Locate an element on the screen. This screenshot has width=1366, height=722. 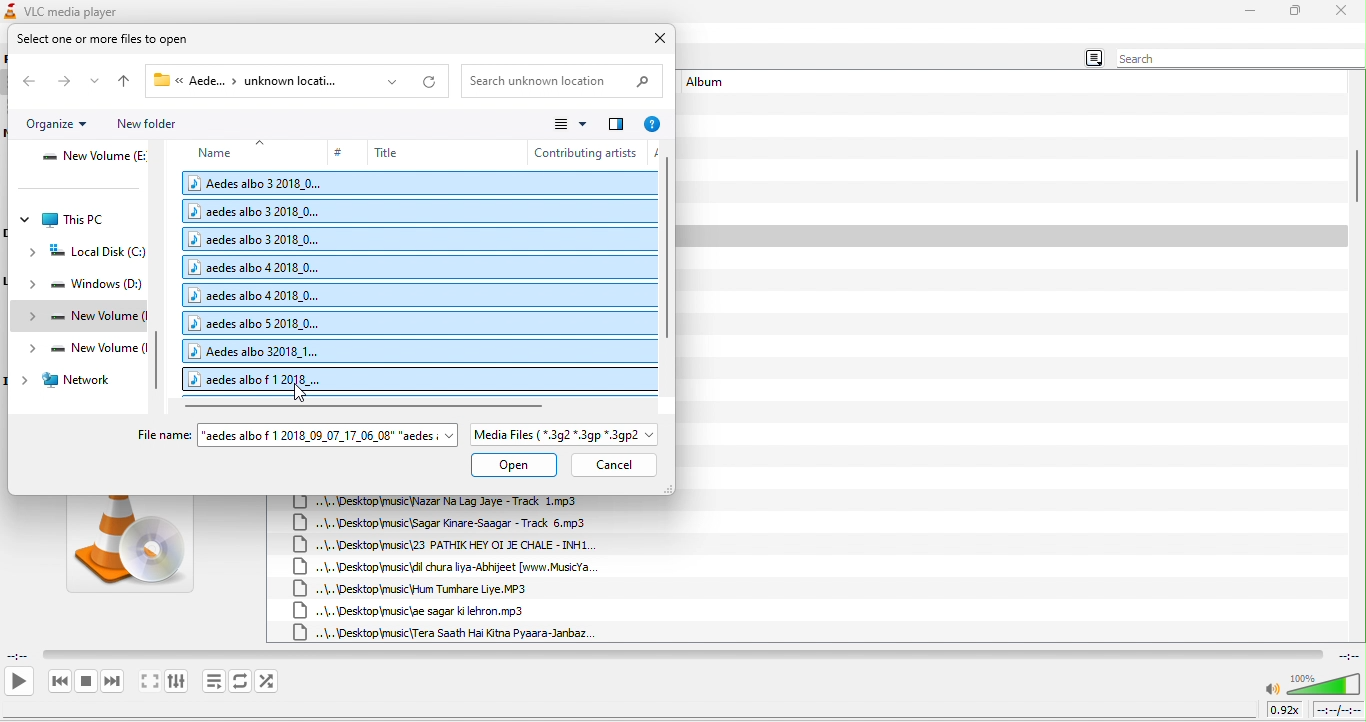
random is located at coordinates (269, 681).